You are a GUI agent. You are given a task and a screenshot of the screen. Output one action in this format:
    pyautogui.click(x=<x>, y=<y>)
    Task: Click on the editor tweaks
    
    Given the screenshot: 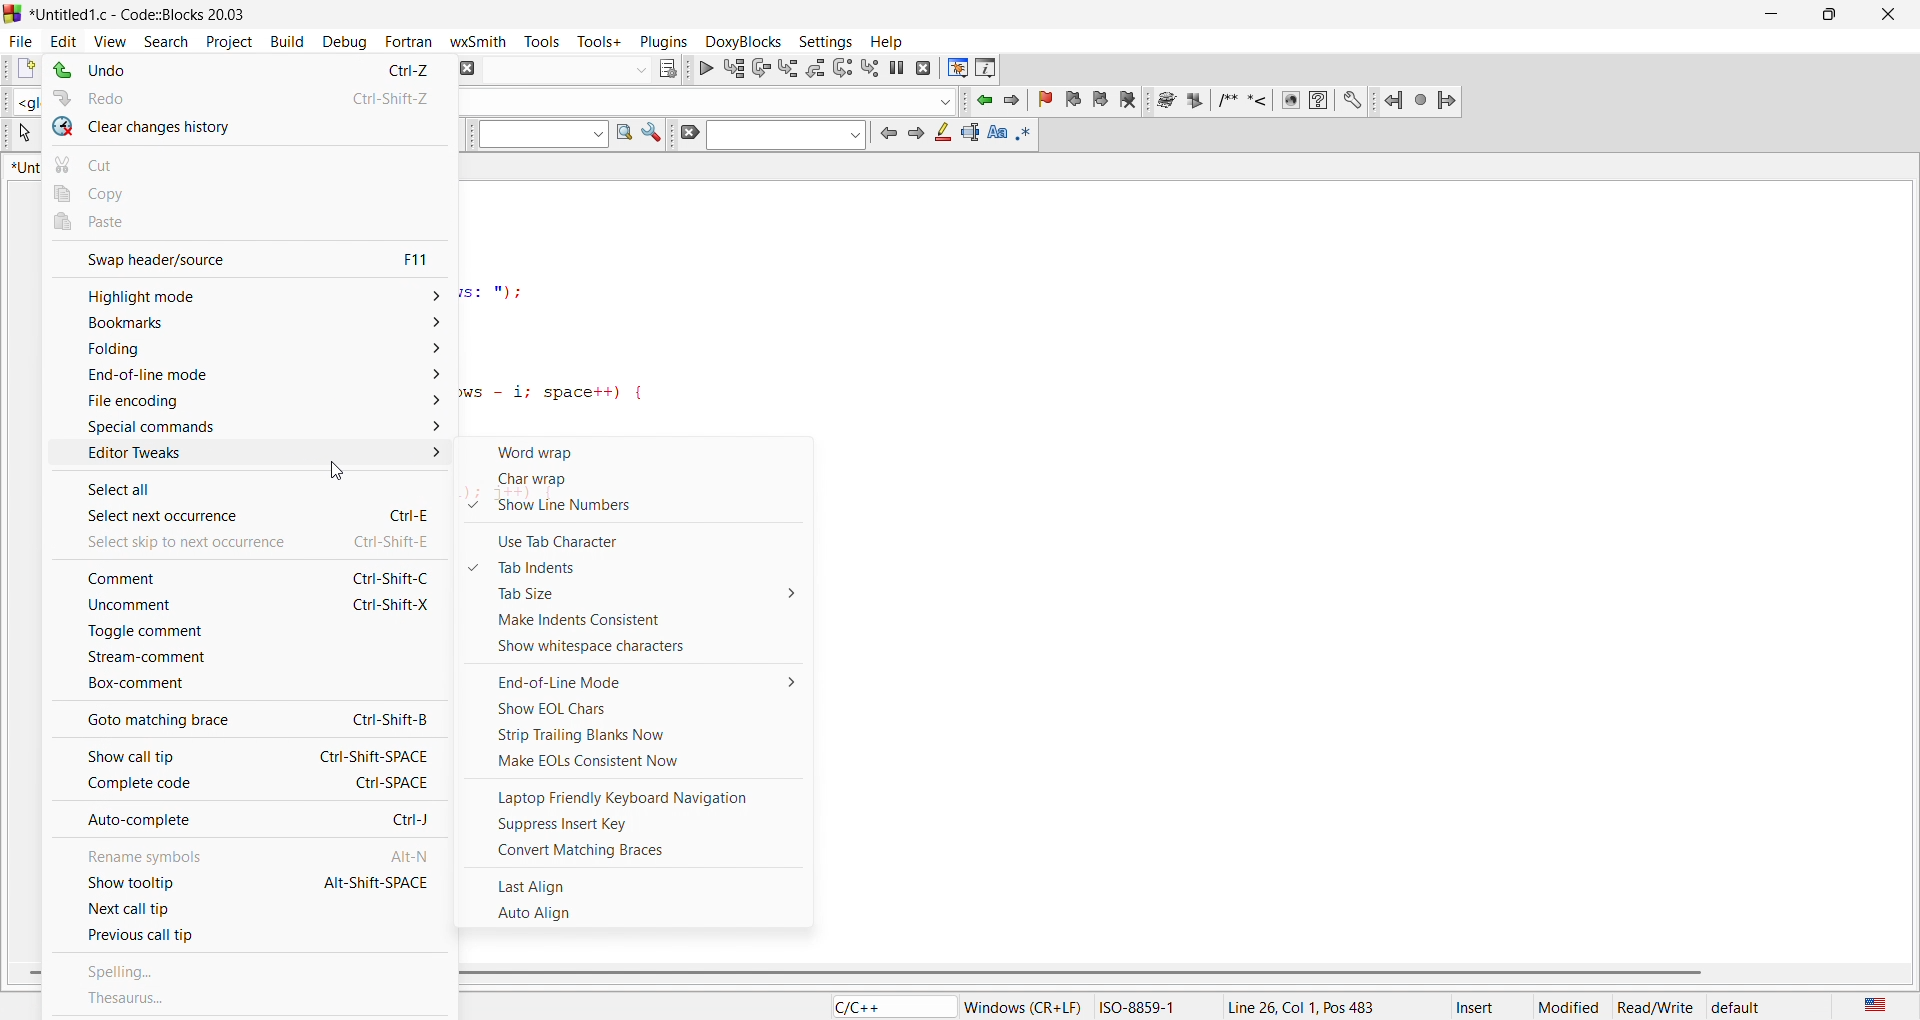 What is the action you would take?
    pyautogui.click(x=246, y=459)
    